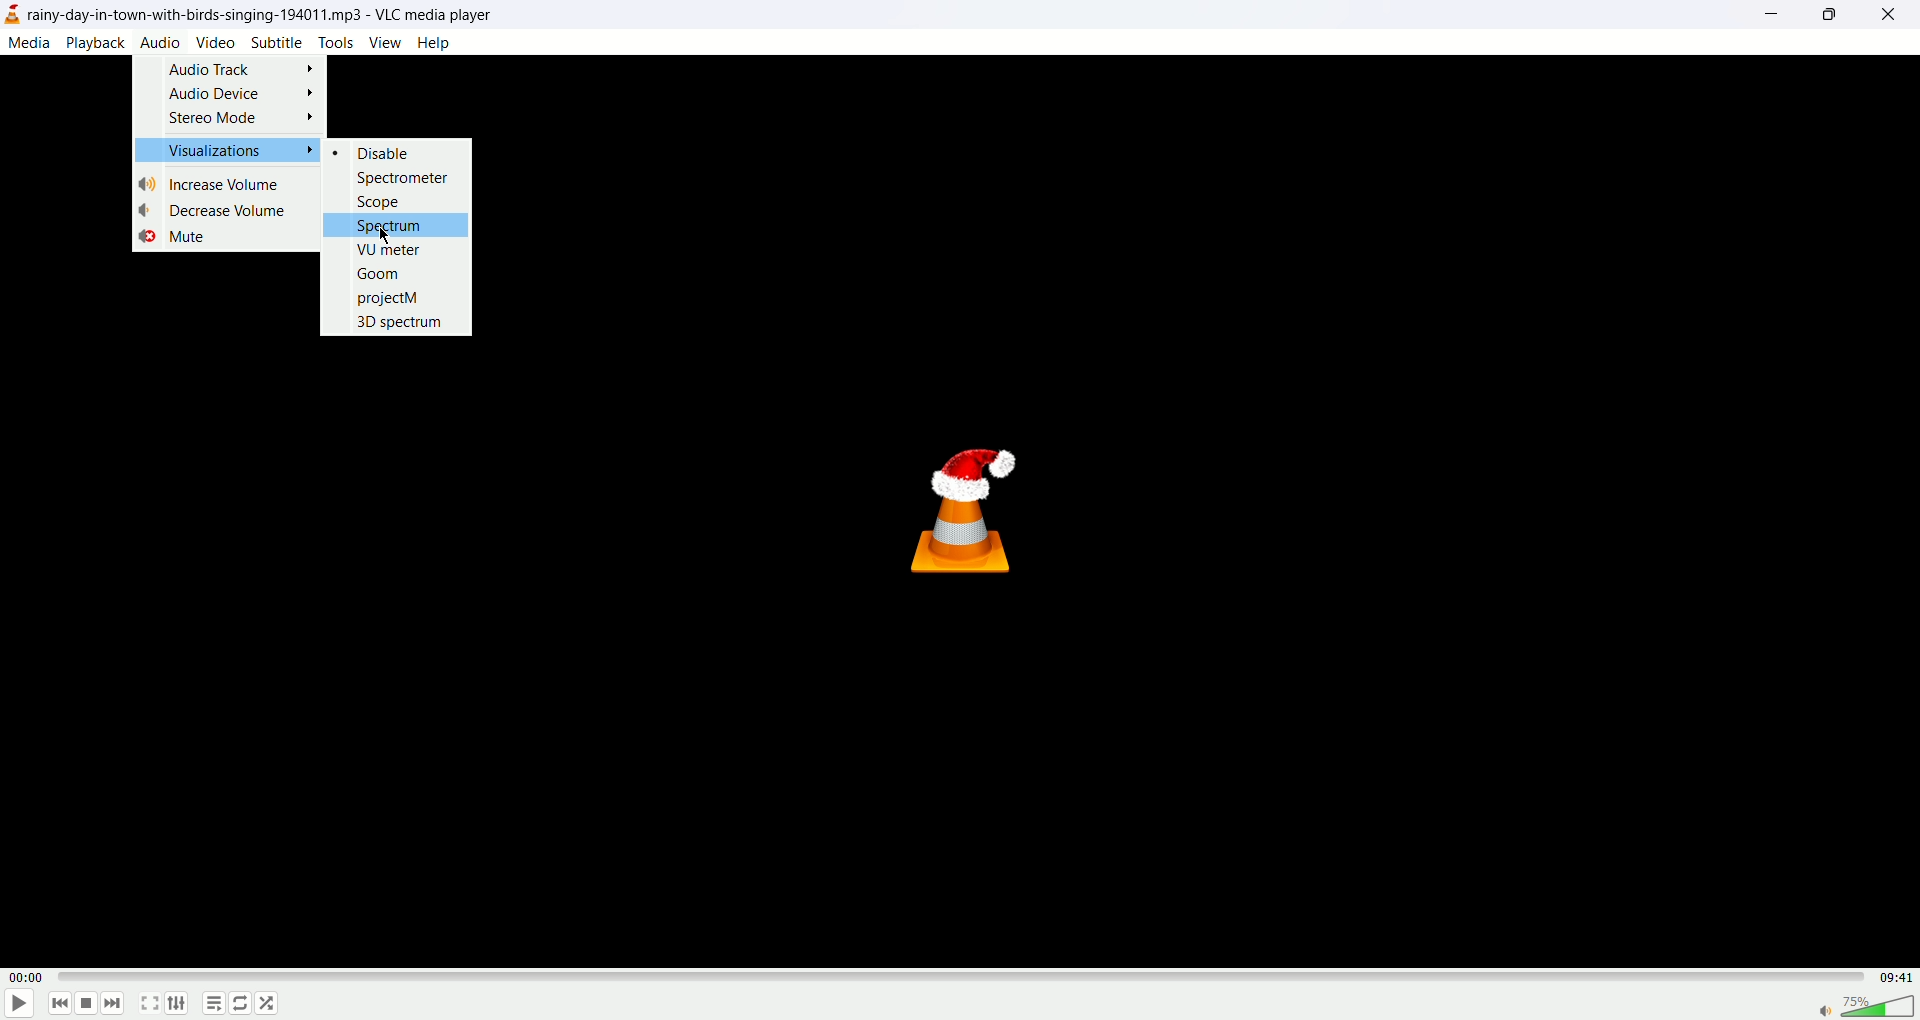  I want to click on shuffle, so click(269, 1003).